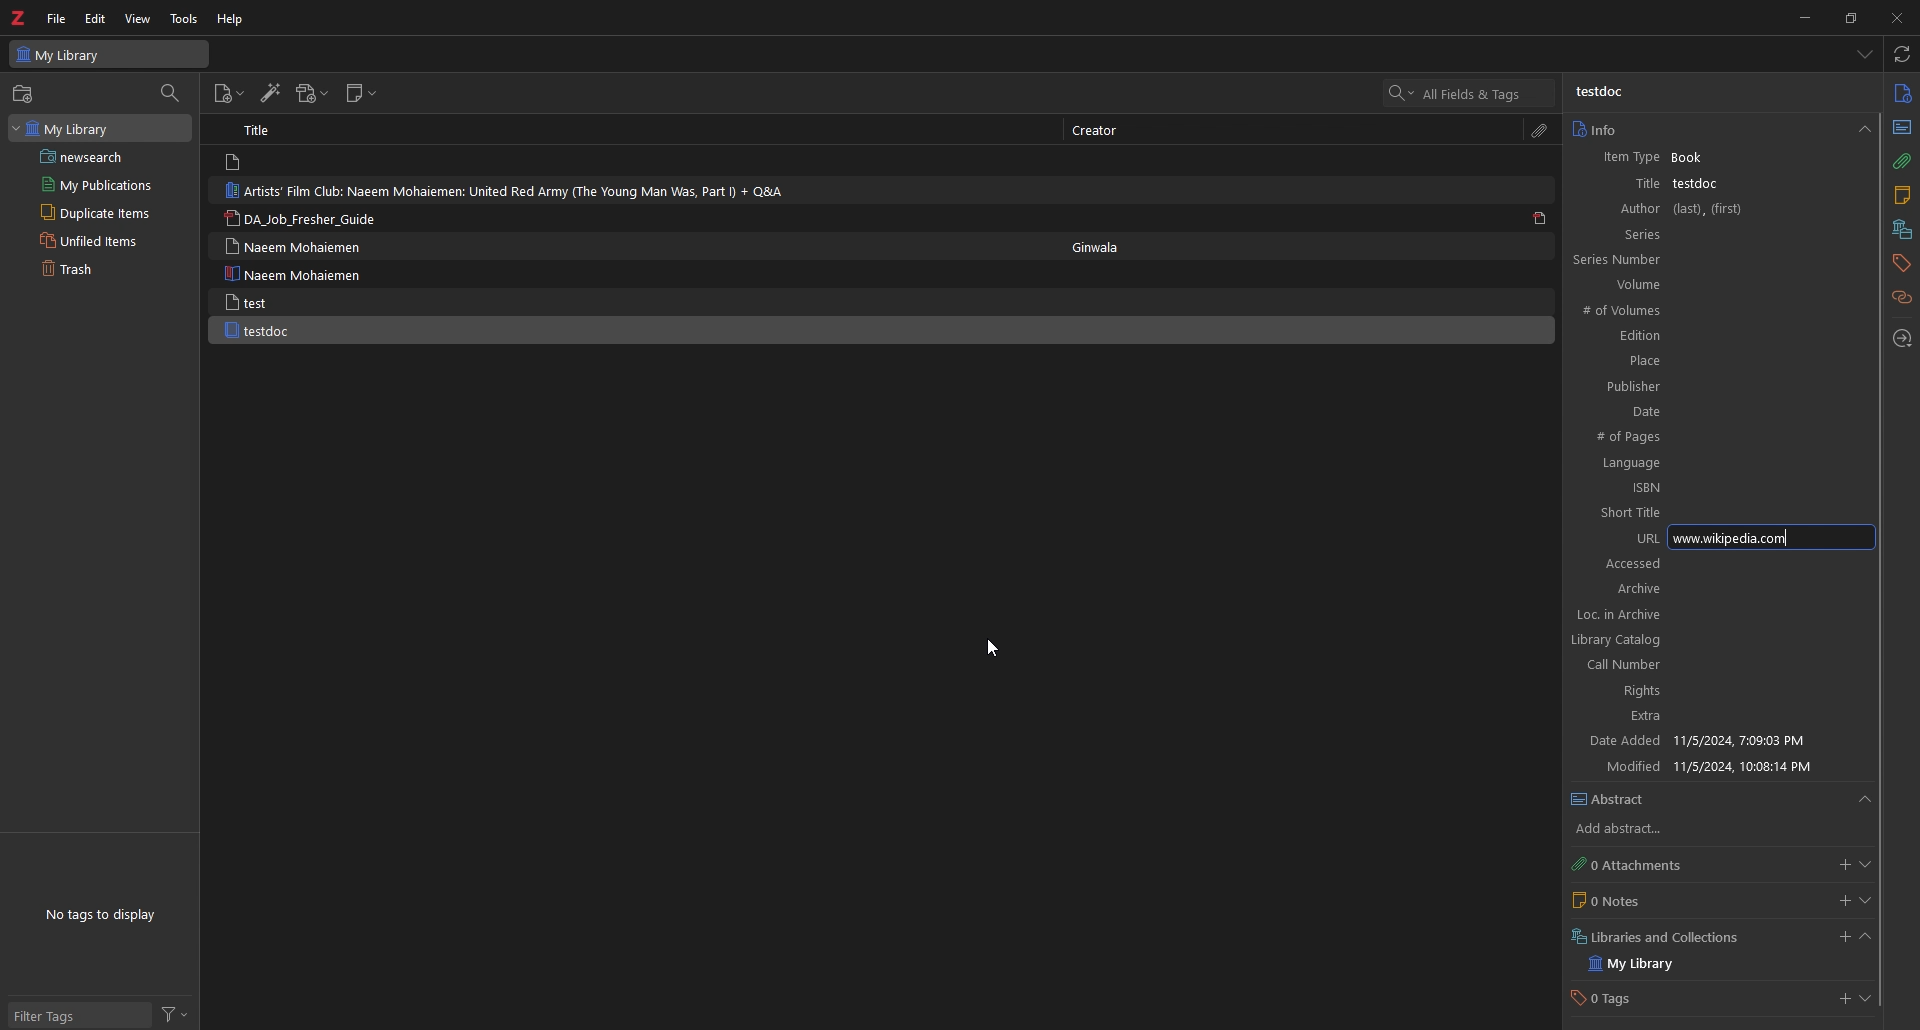 The image size is (1920, 1030). What do you see at coordinates (1803, 17) in the screenshot?
I see `minimize` at bounding box center [1803, 17].